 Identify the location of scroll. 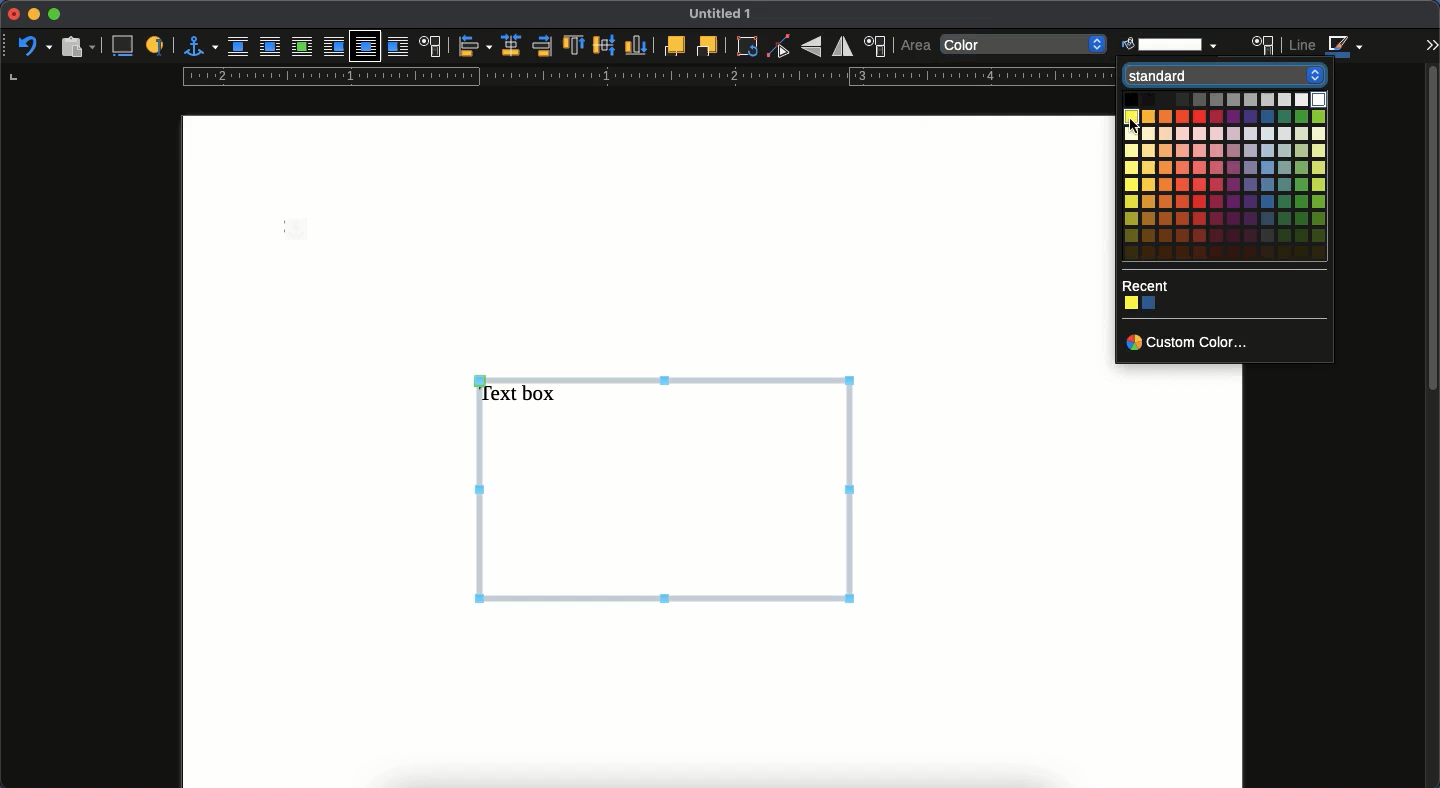
(1431, 424).